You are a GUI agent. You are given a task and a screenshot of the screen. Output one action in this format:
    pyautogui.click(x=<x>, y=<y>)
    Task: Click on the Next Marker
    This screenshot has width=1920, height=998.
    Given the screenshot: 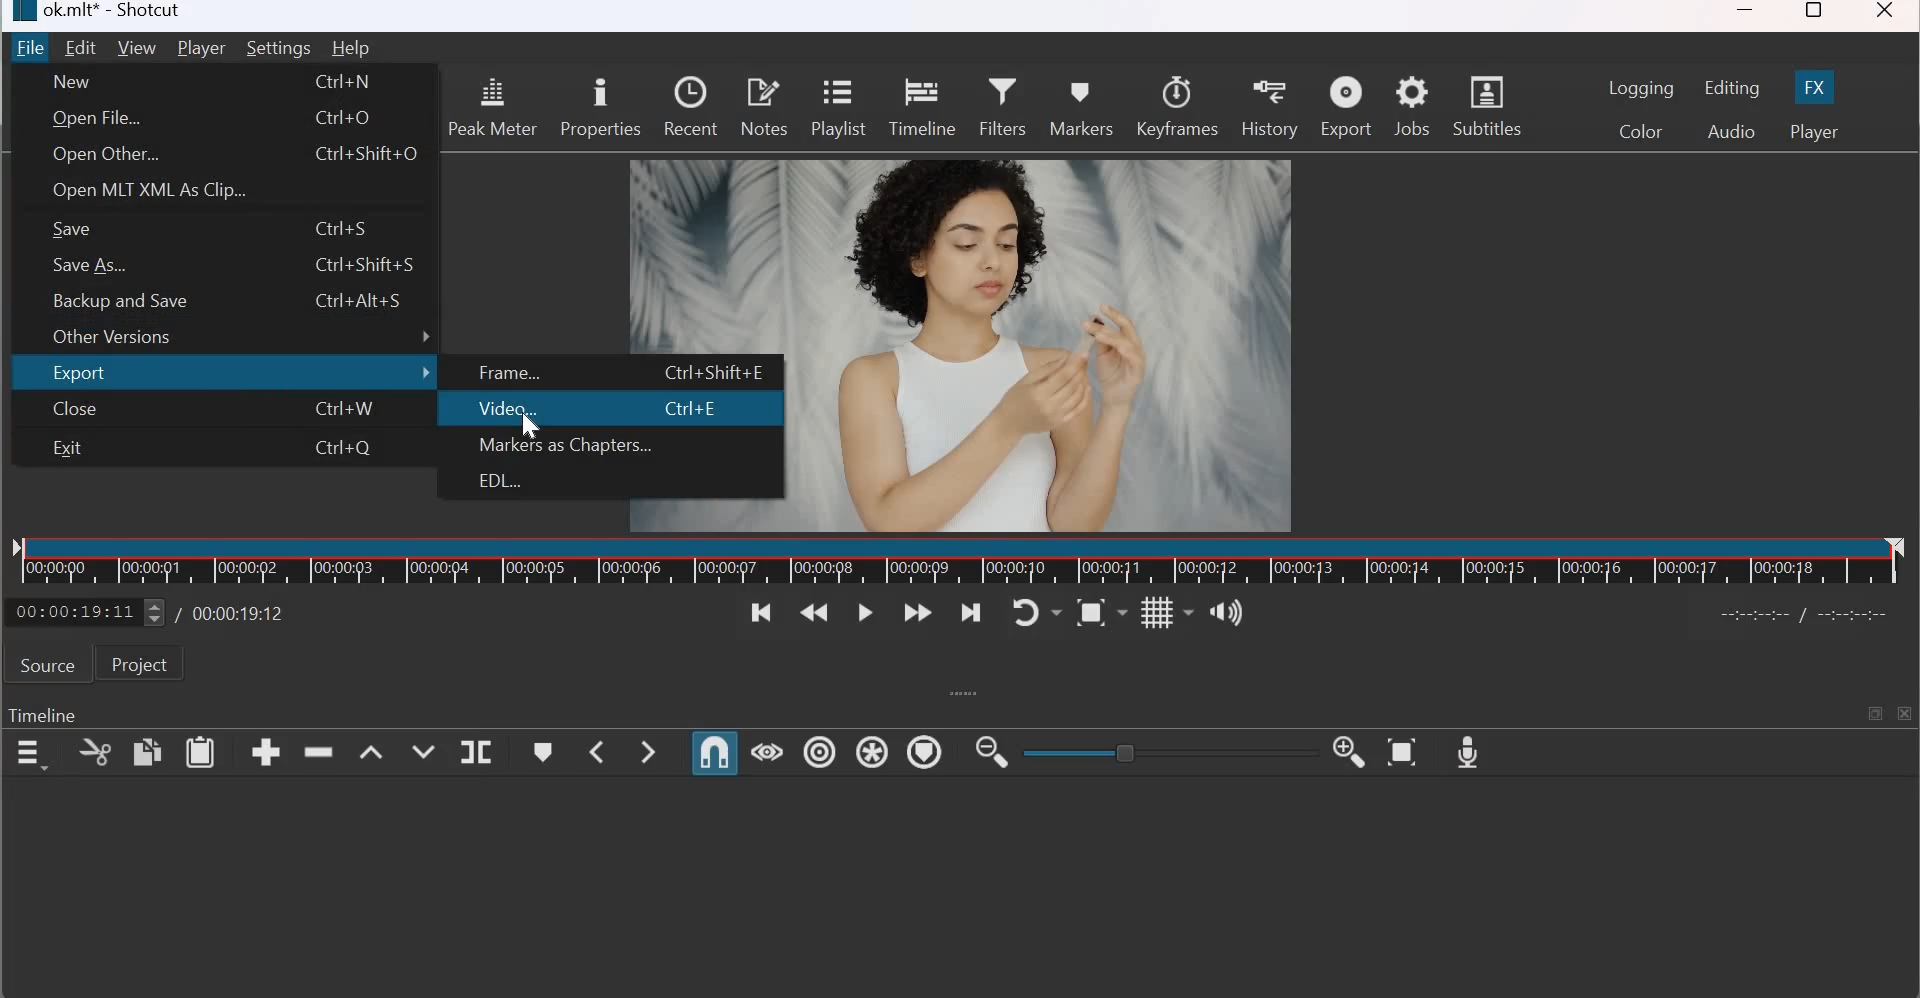 What is the action you would take?
    pyautogui.click(x=648, y=751)
    